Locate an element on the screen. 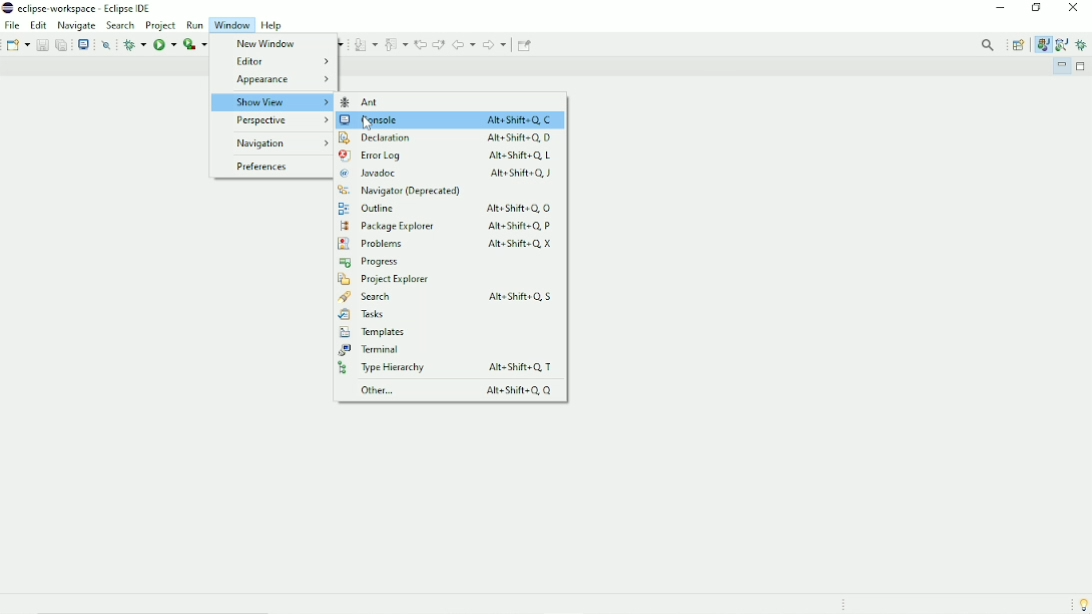 The image size is (1092, 614). Skip all breakpoints is located at coordinates (108, 45).